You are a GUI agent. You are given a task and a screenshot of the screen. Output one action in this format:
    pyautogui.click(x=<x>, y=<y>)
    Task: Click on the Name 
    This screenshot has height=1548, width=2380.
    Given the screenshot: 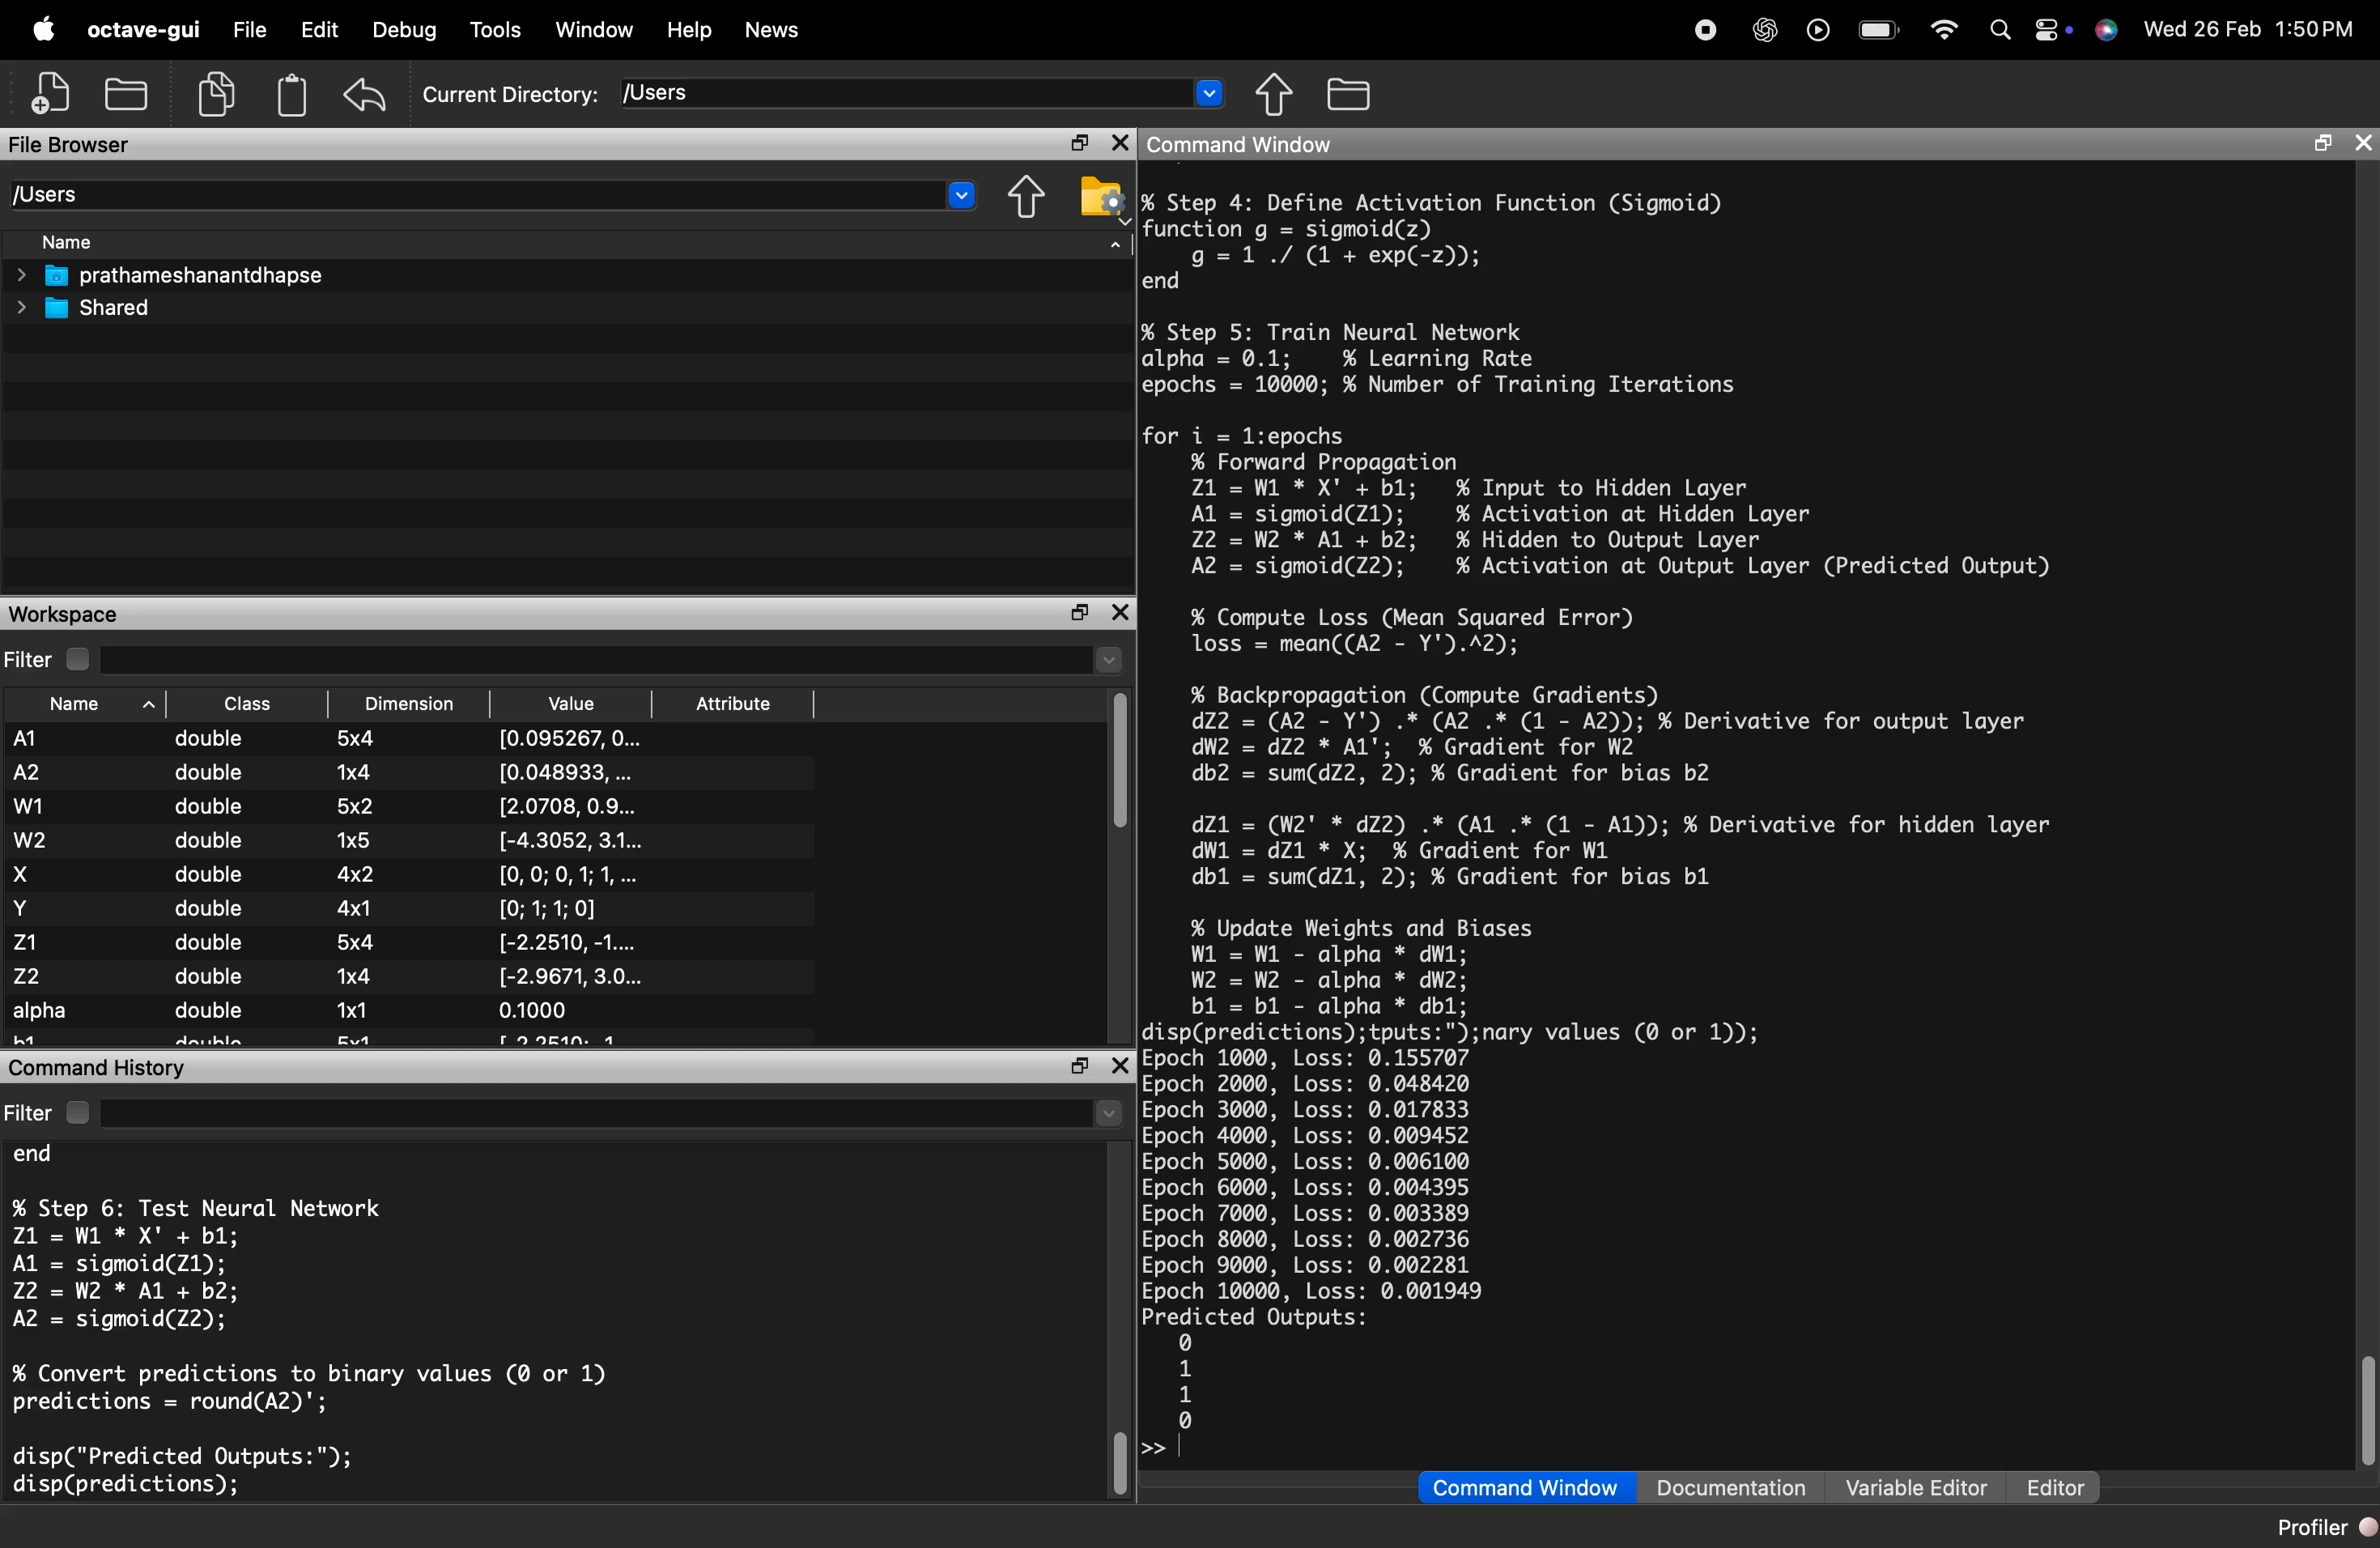 What is the action you would take?
    pyautogui.click(x=88, y=708)
    